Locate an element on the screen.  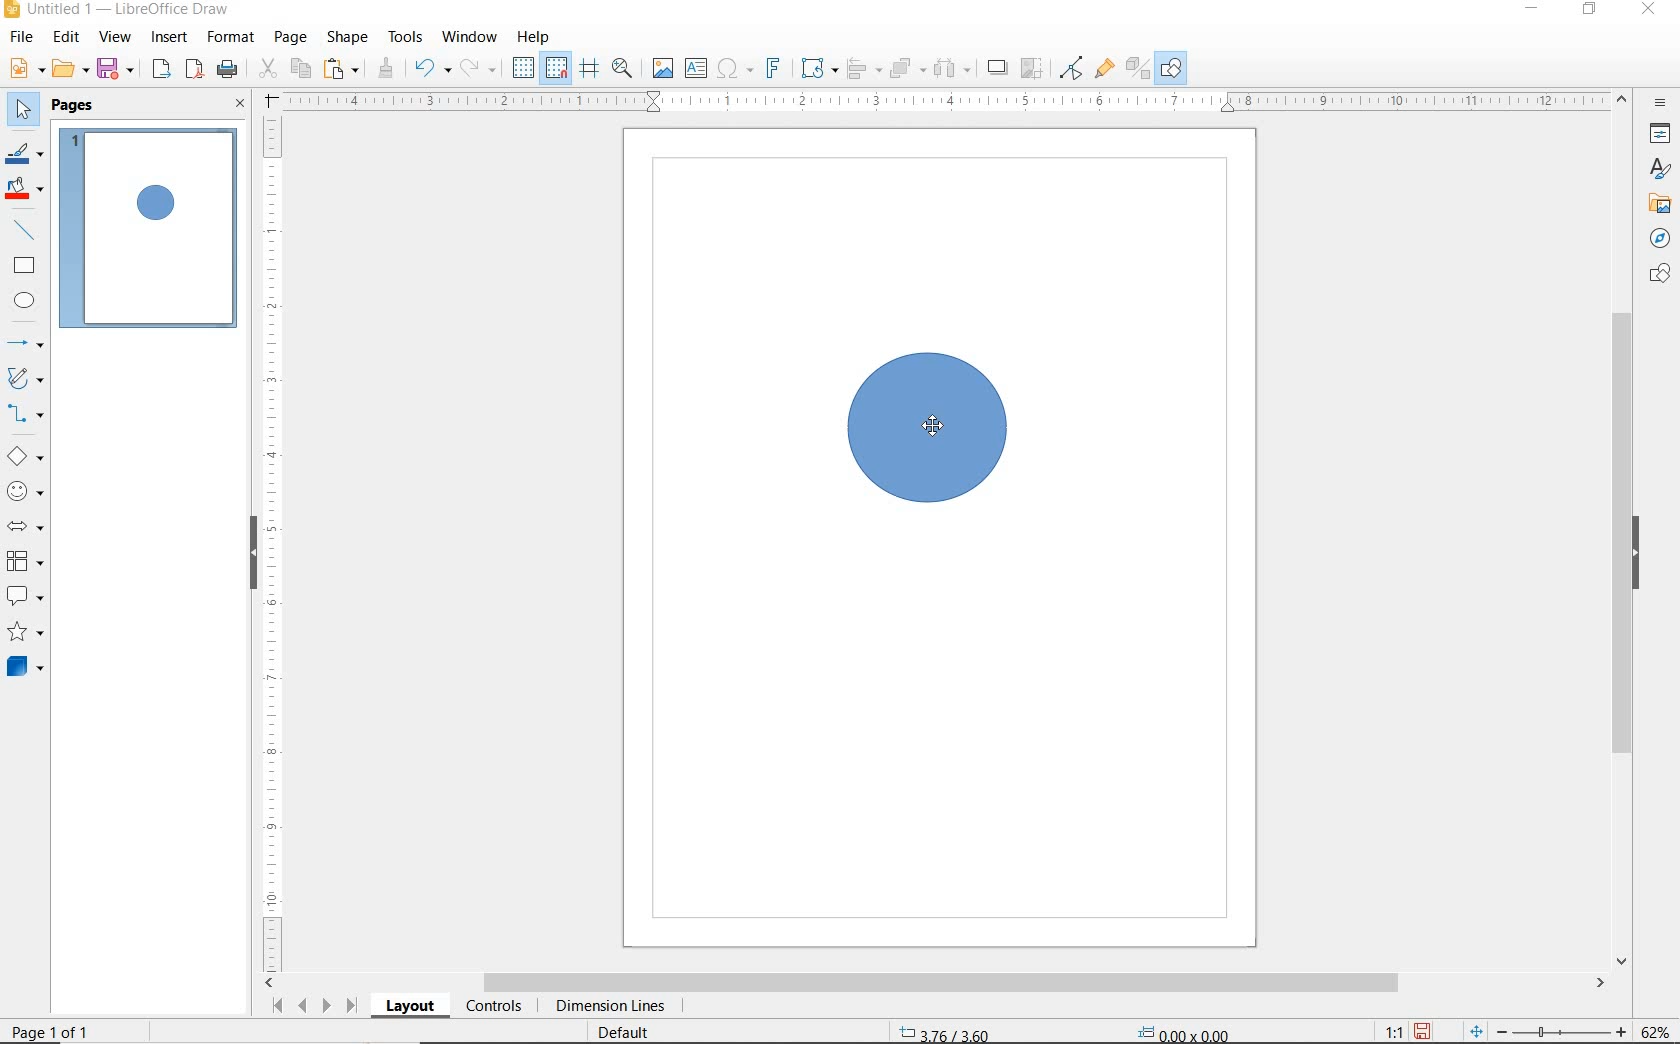
TOOLS is located at coordinates (407, 38).